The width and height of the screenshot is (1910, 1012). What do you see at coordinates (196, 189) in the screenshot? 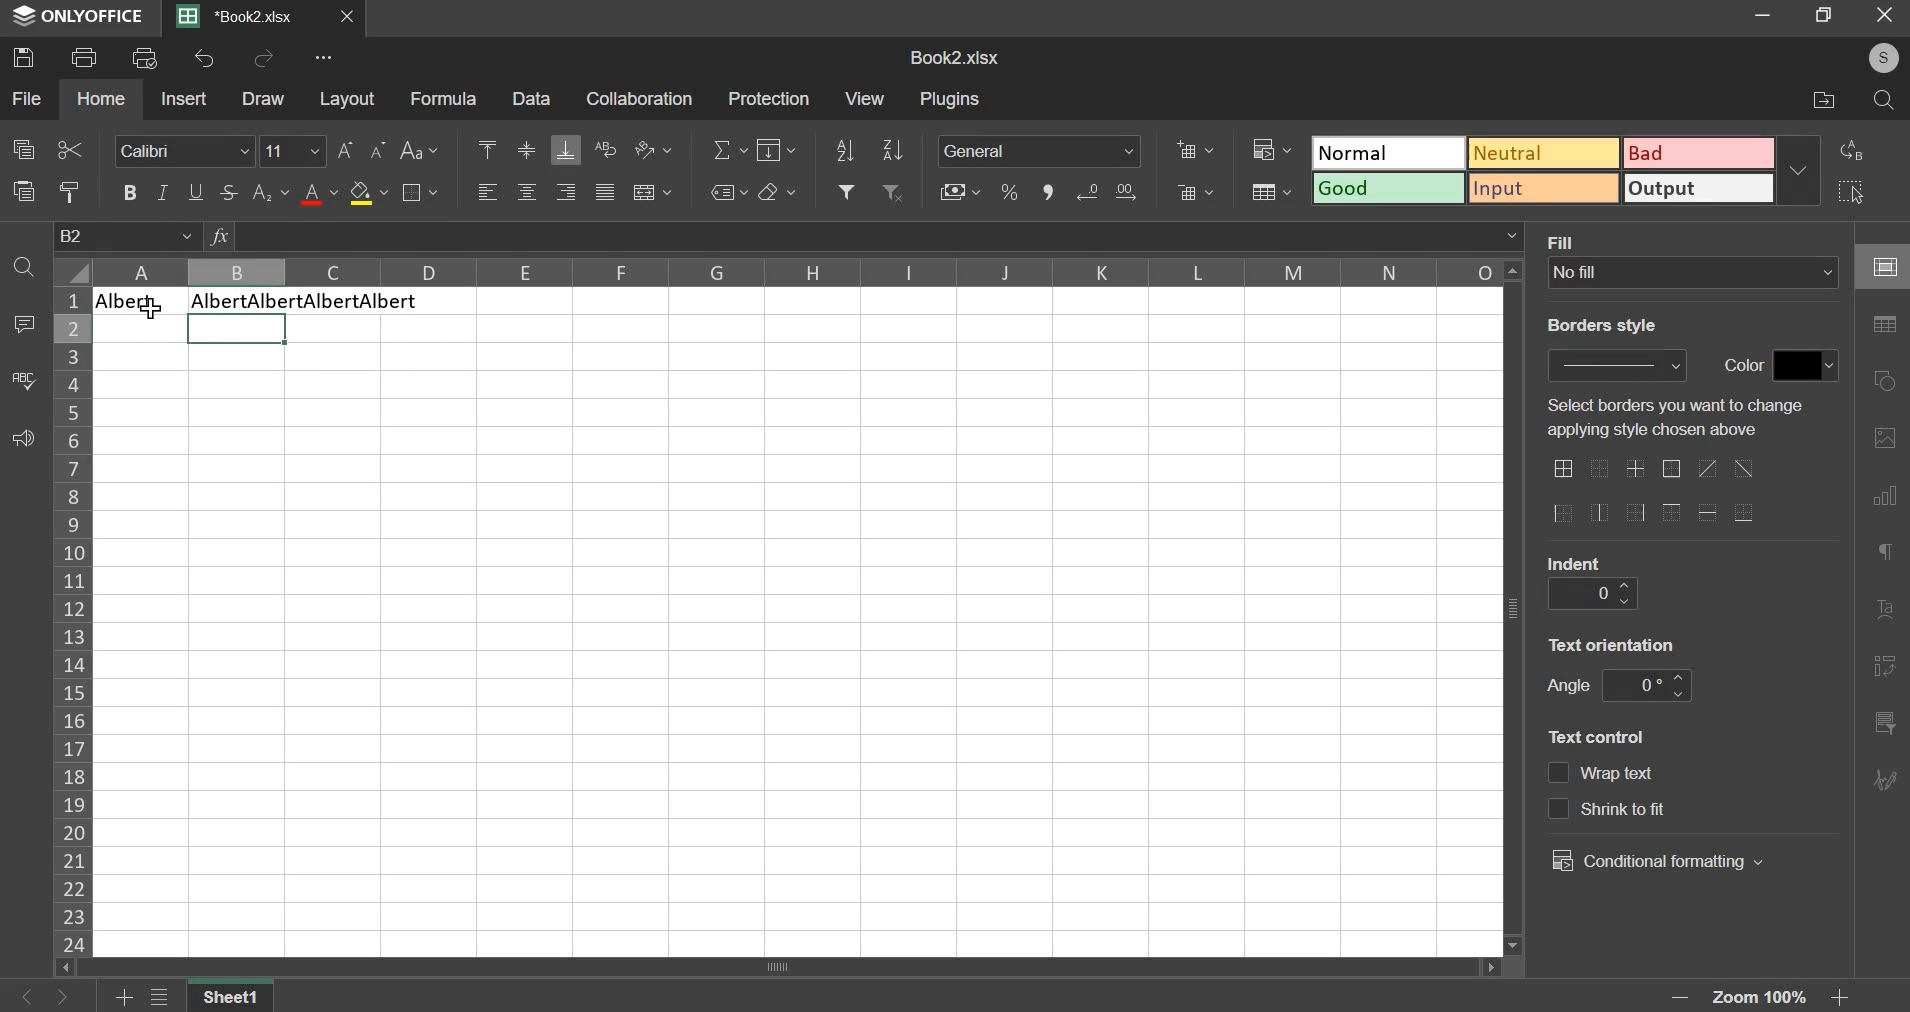
I see `underline` at bounding box center [196, 189].